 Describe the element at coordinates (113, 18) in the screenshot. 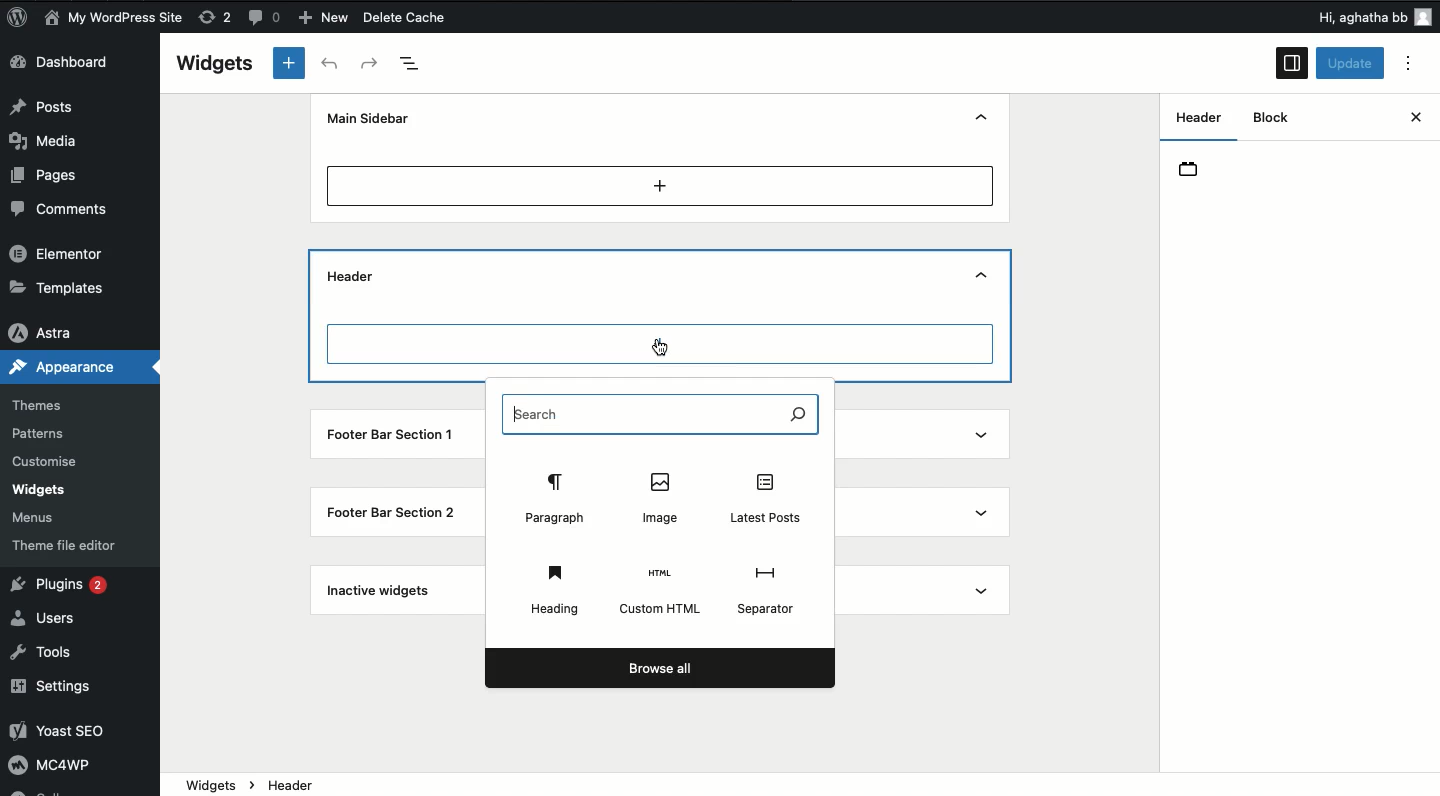

I see `My WordPress Site` at that location.